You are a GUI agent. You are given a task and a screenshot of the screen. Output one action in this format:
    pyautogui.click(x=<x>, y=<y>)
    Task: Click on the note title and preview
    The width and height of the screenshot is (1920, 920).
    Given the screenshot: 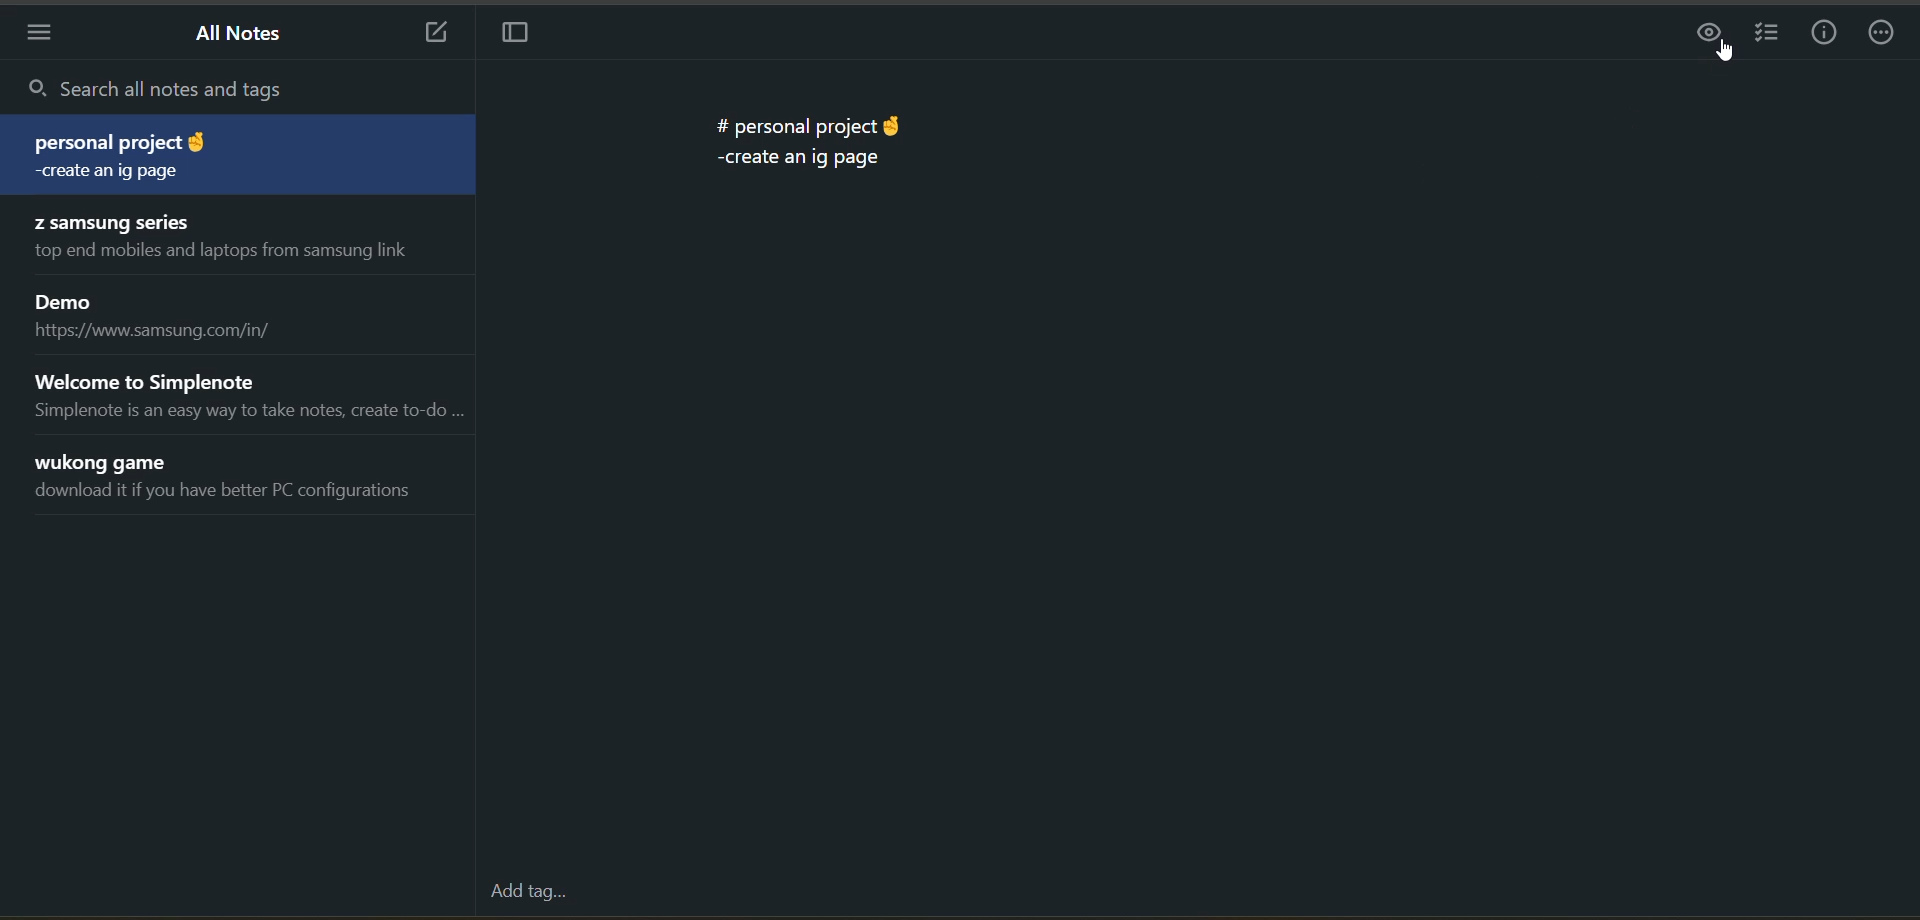 What is the action you would take?
    pyautogui.click(x=174, y=313)
    